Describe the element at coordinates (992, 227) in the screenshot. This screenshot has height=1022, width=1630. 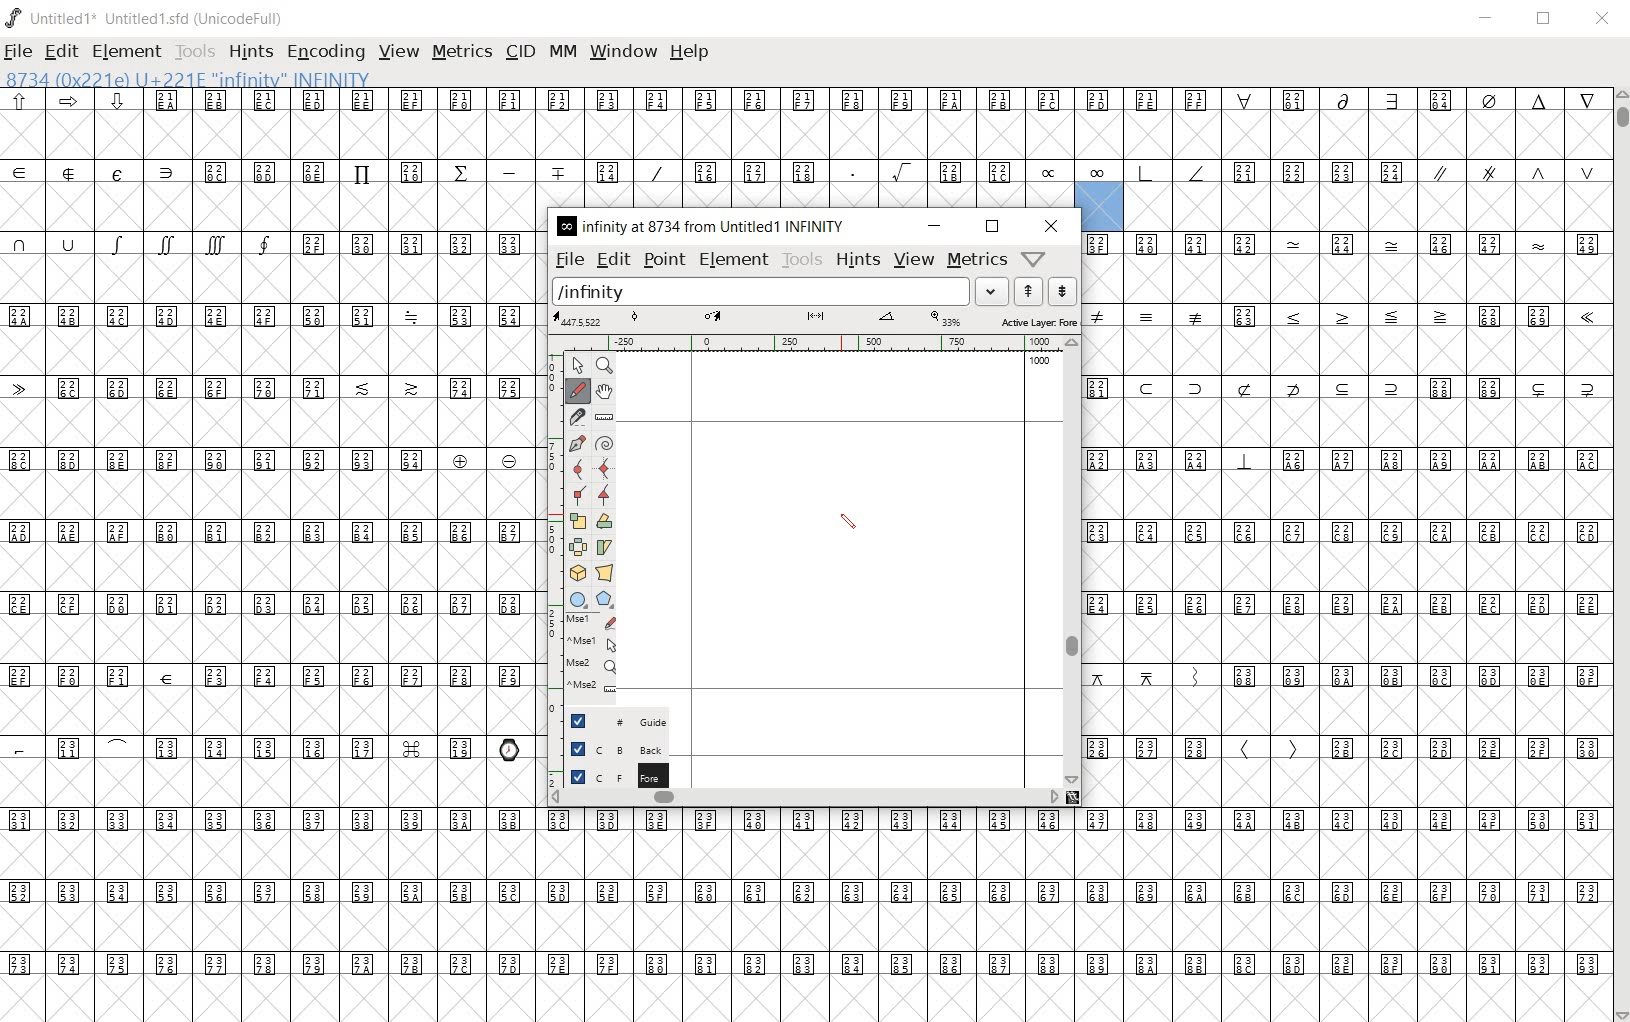
I see `restore down` at that location.